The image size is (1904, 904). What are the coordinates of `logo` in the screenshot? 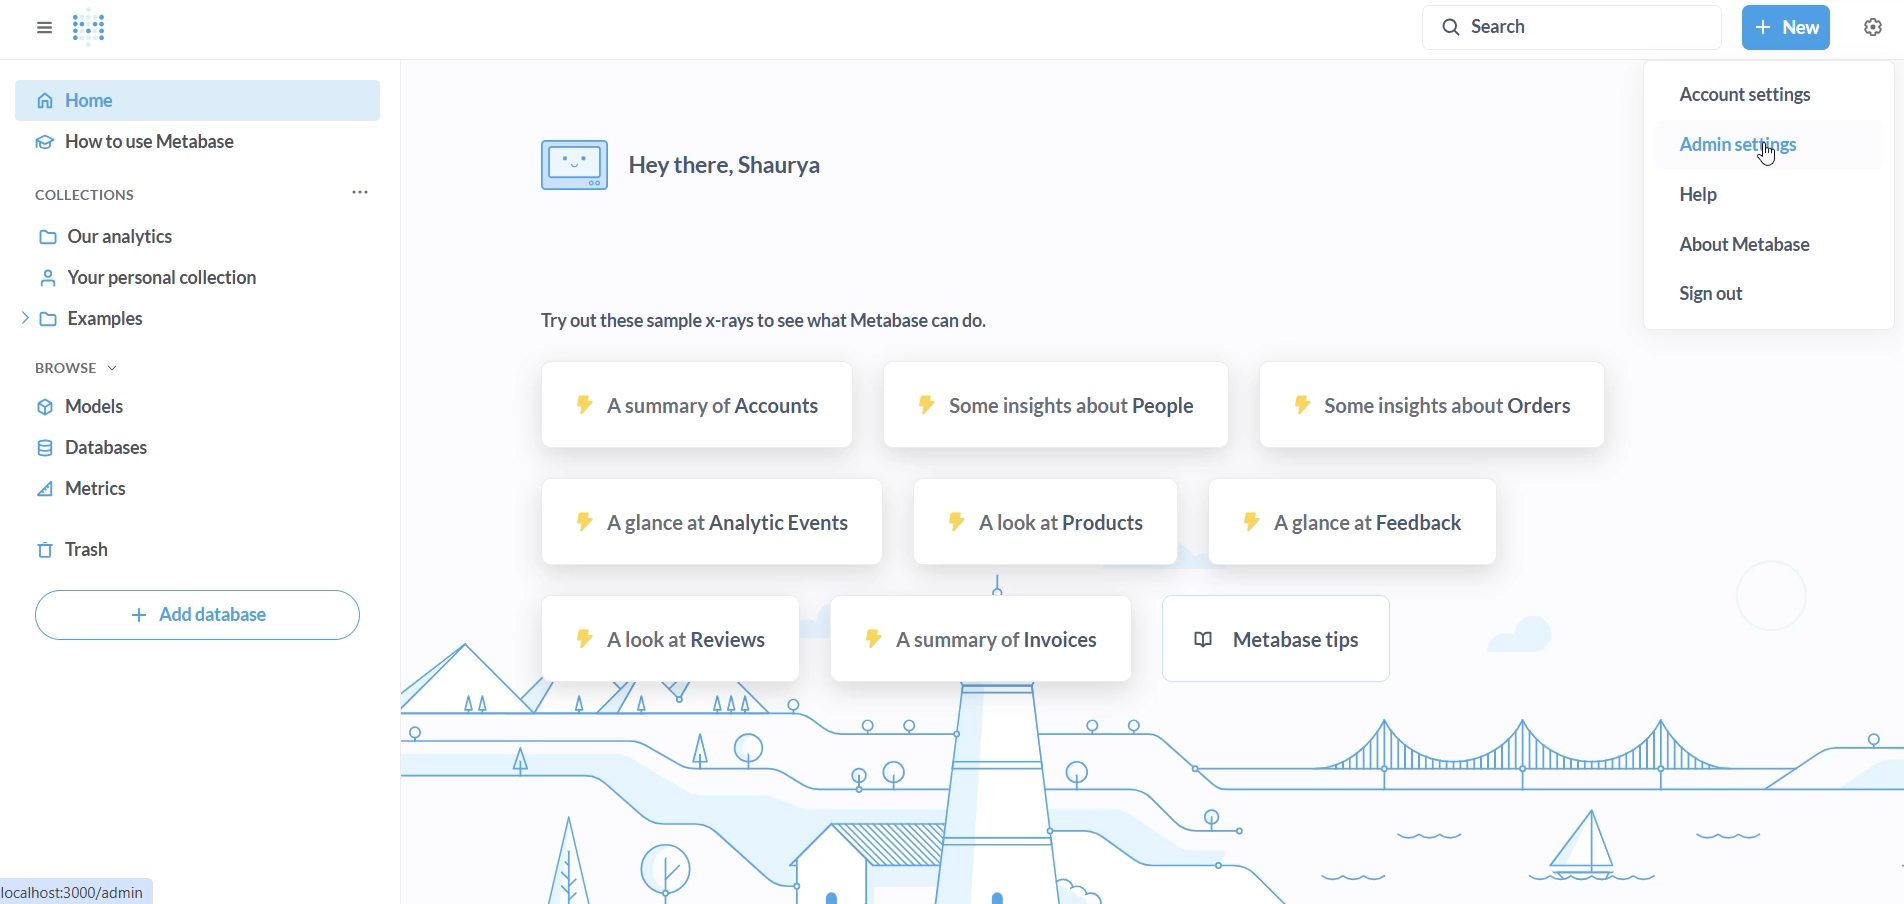 It's located at (92, 29).